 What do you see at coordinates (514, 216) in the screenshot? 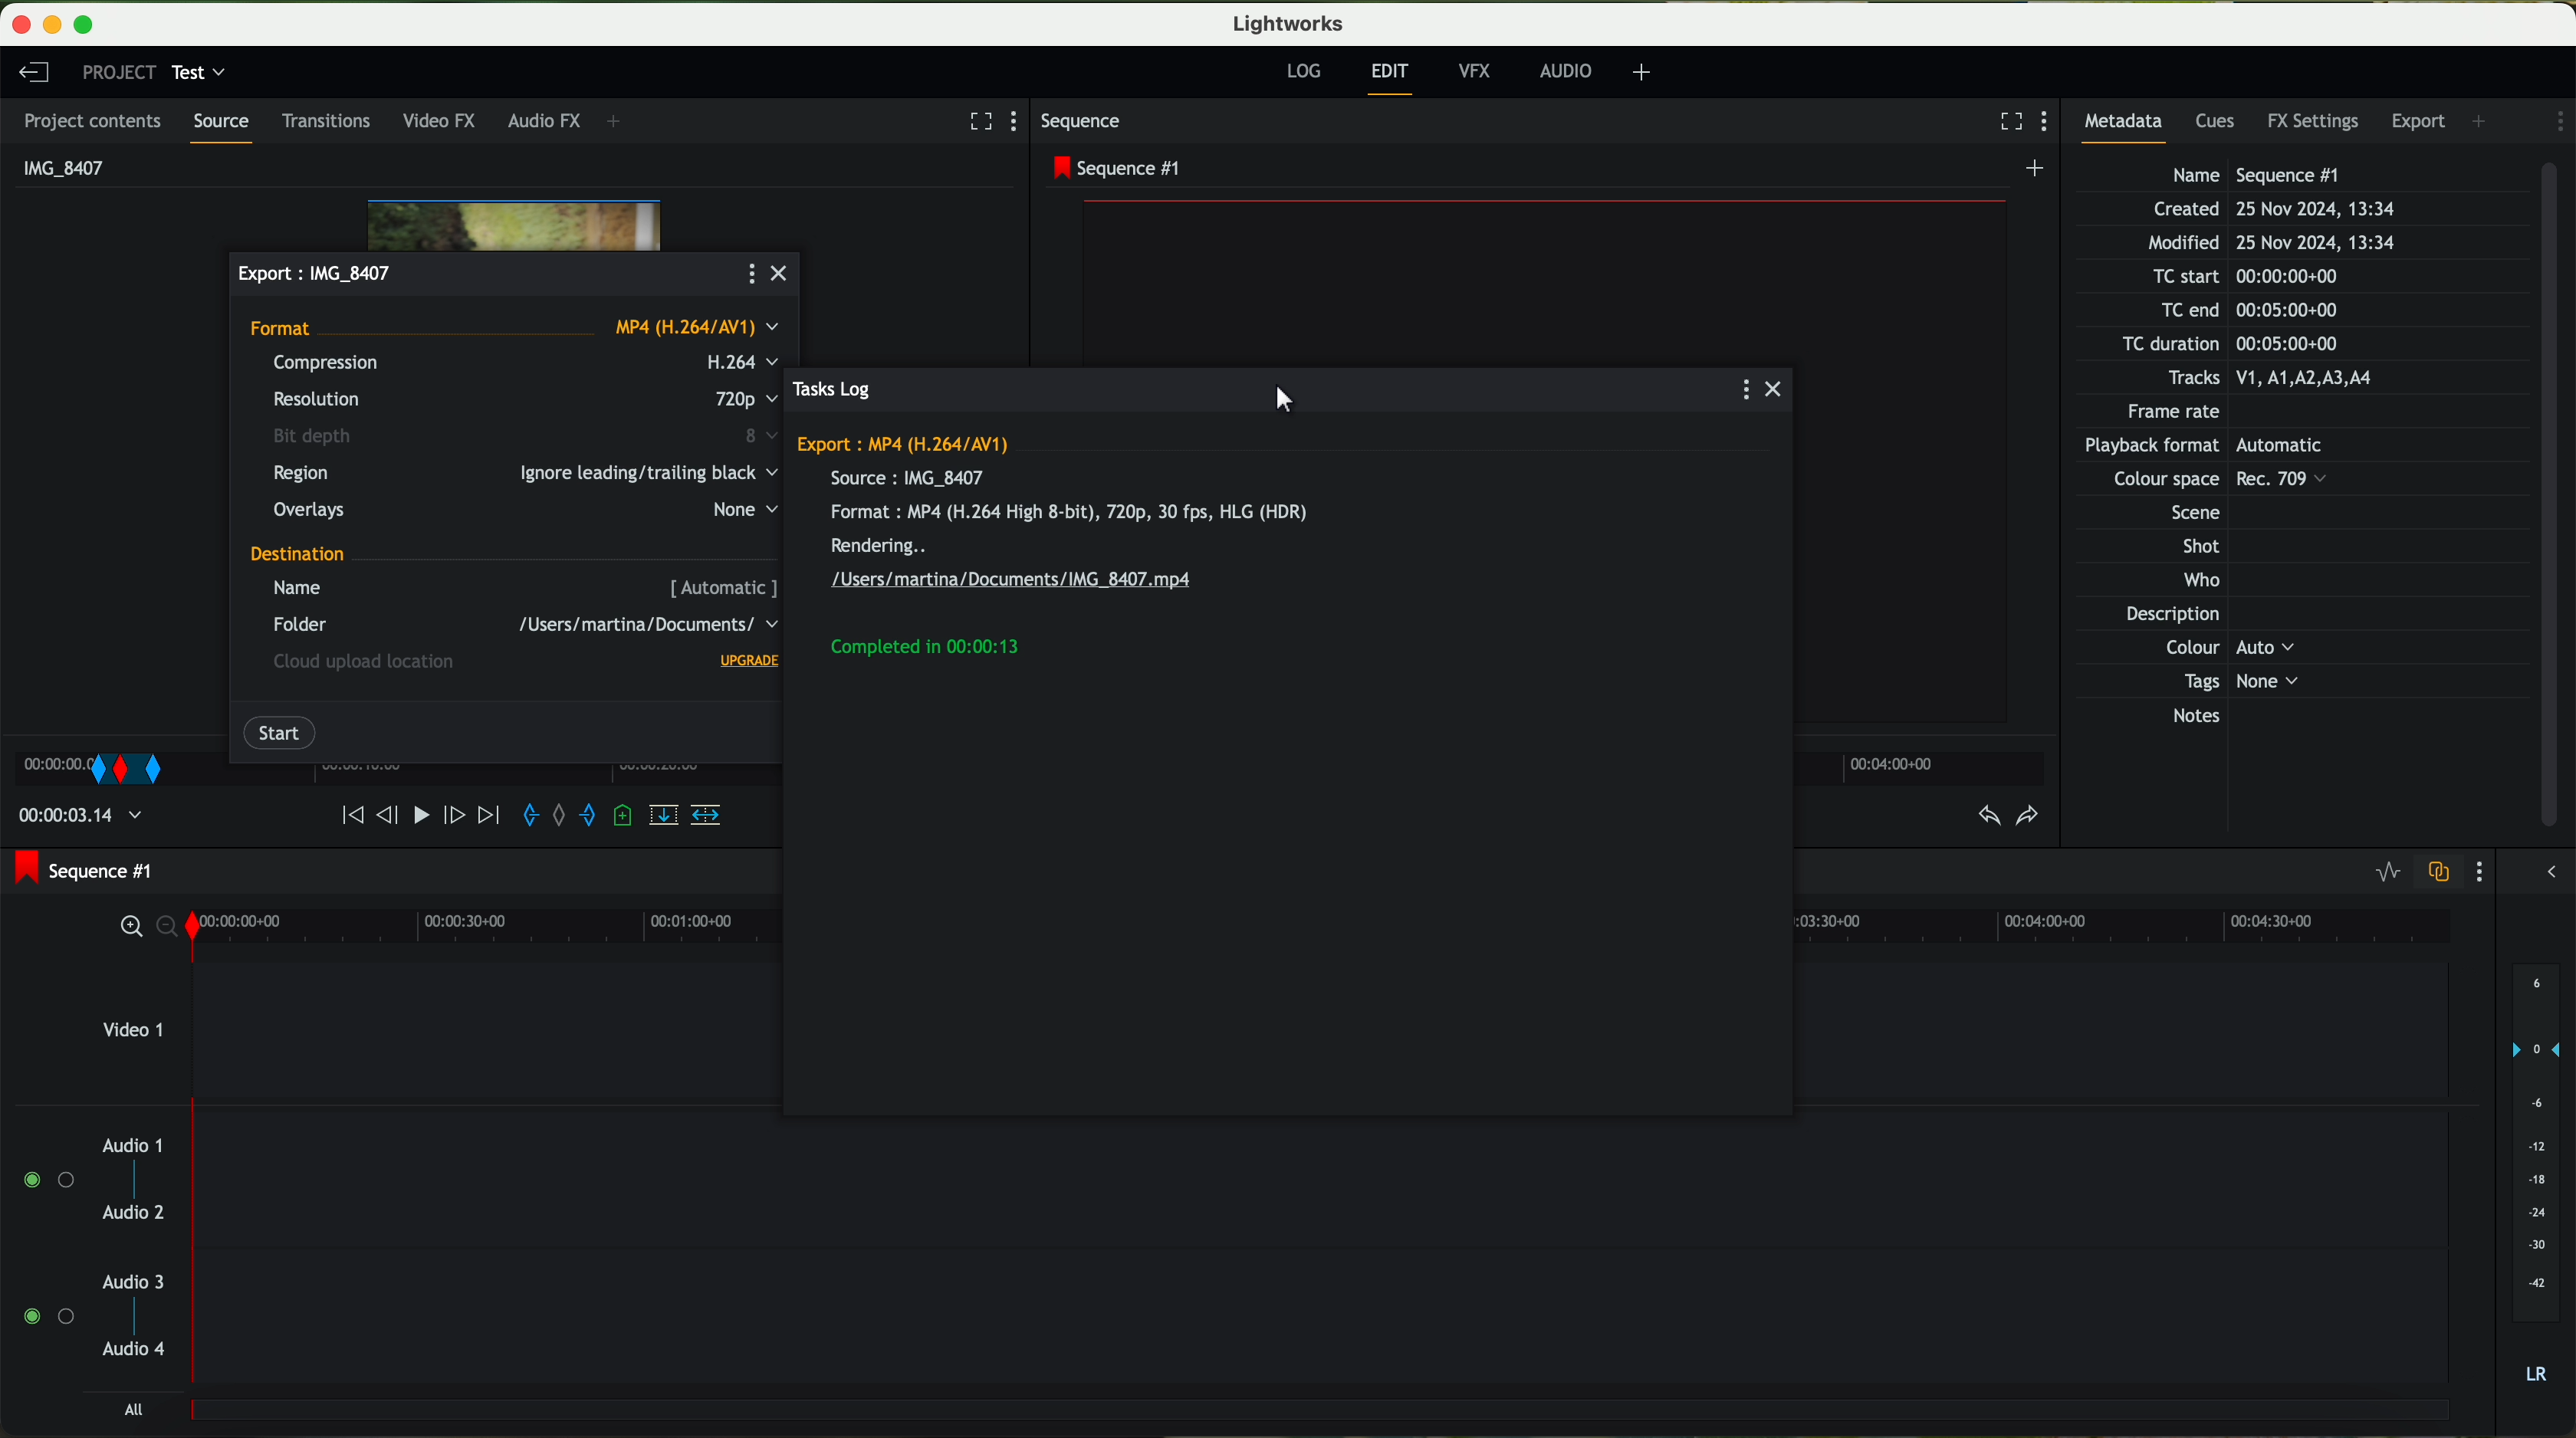
I see `Video` at bounding box center [514, 216].